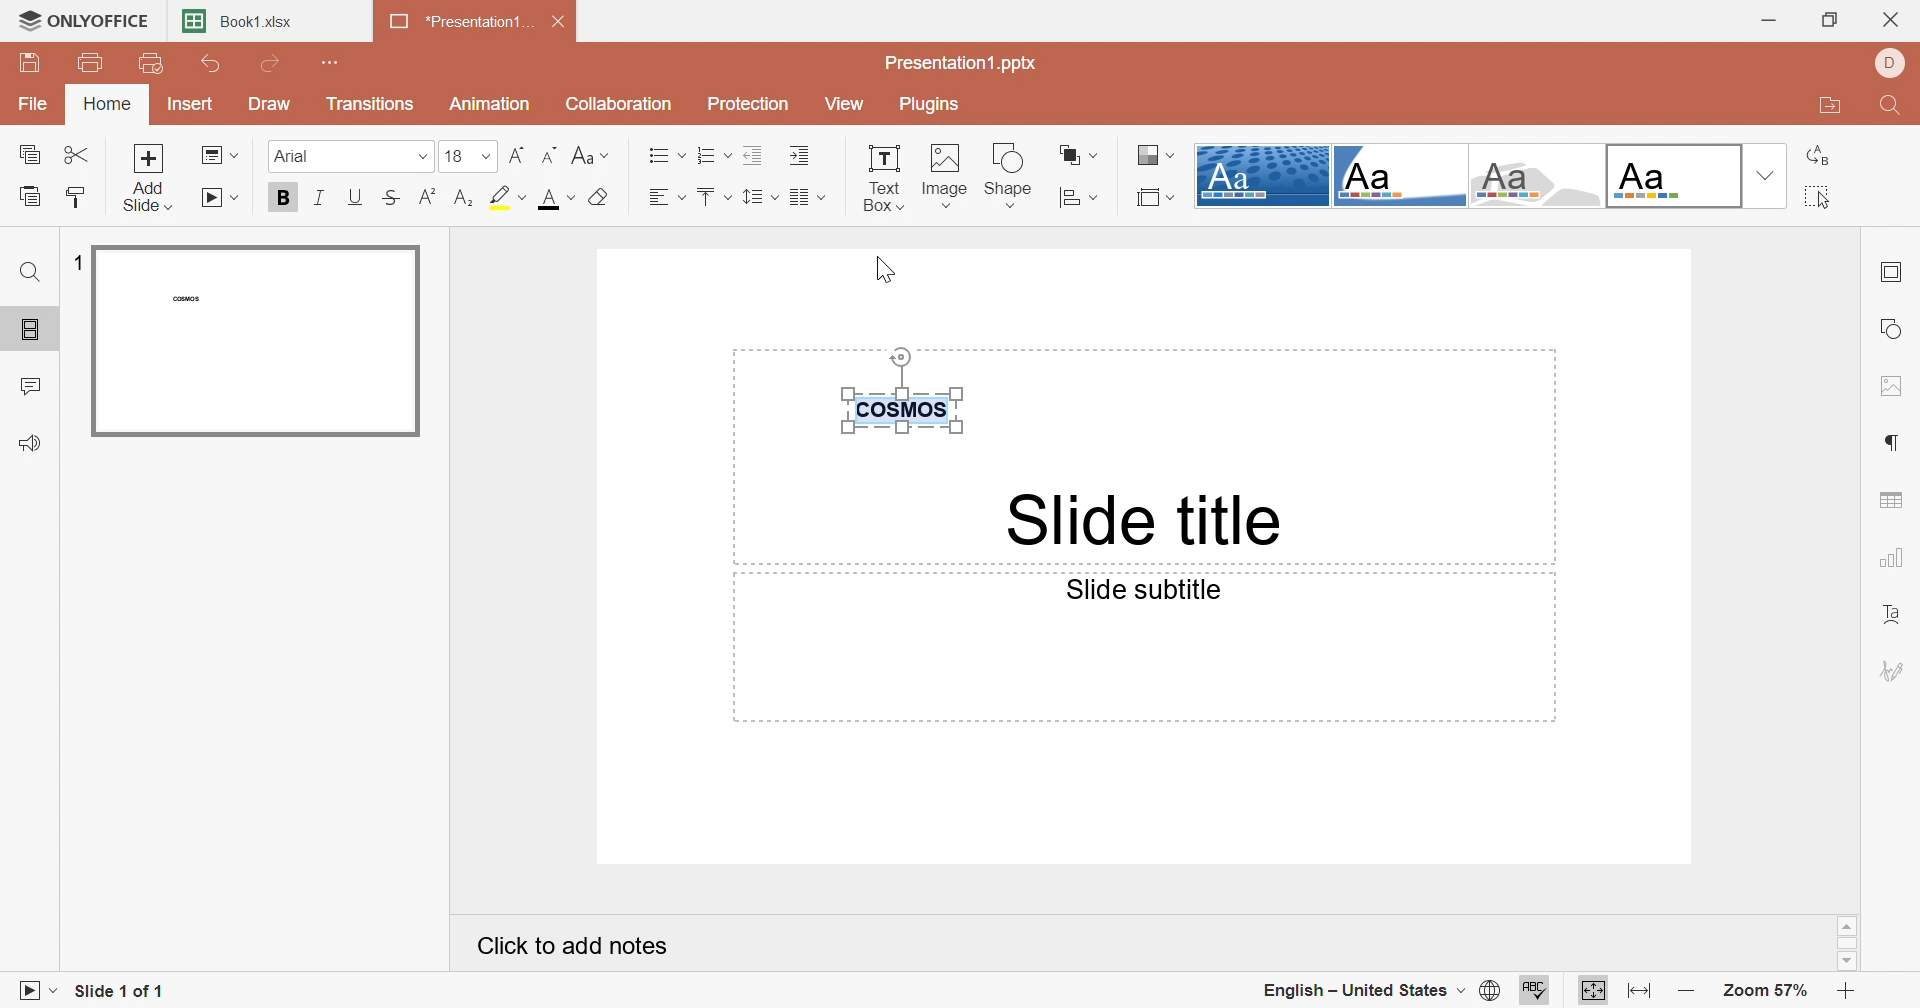 The height and width of the screenshot is (1008, 1920). What do you see at coordinates (1401, 176) in the screenshot?
I see `Corner` at bounding box center [1401, 176].